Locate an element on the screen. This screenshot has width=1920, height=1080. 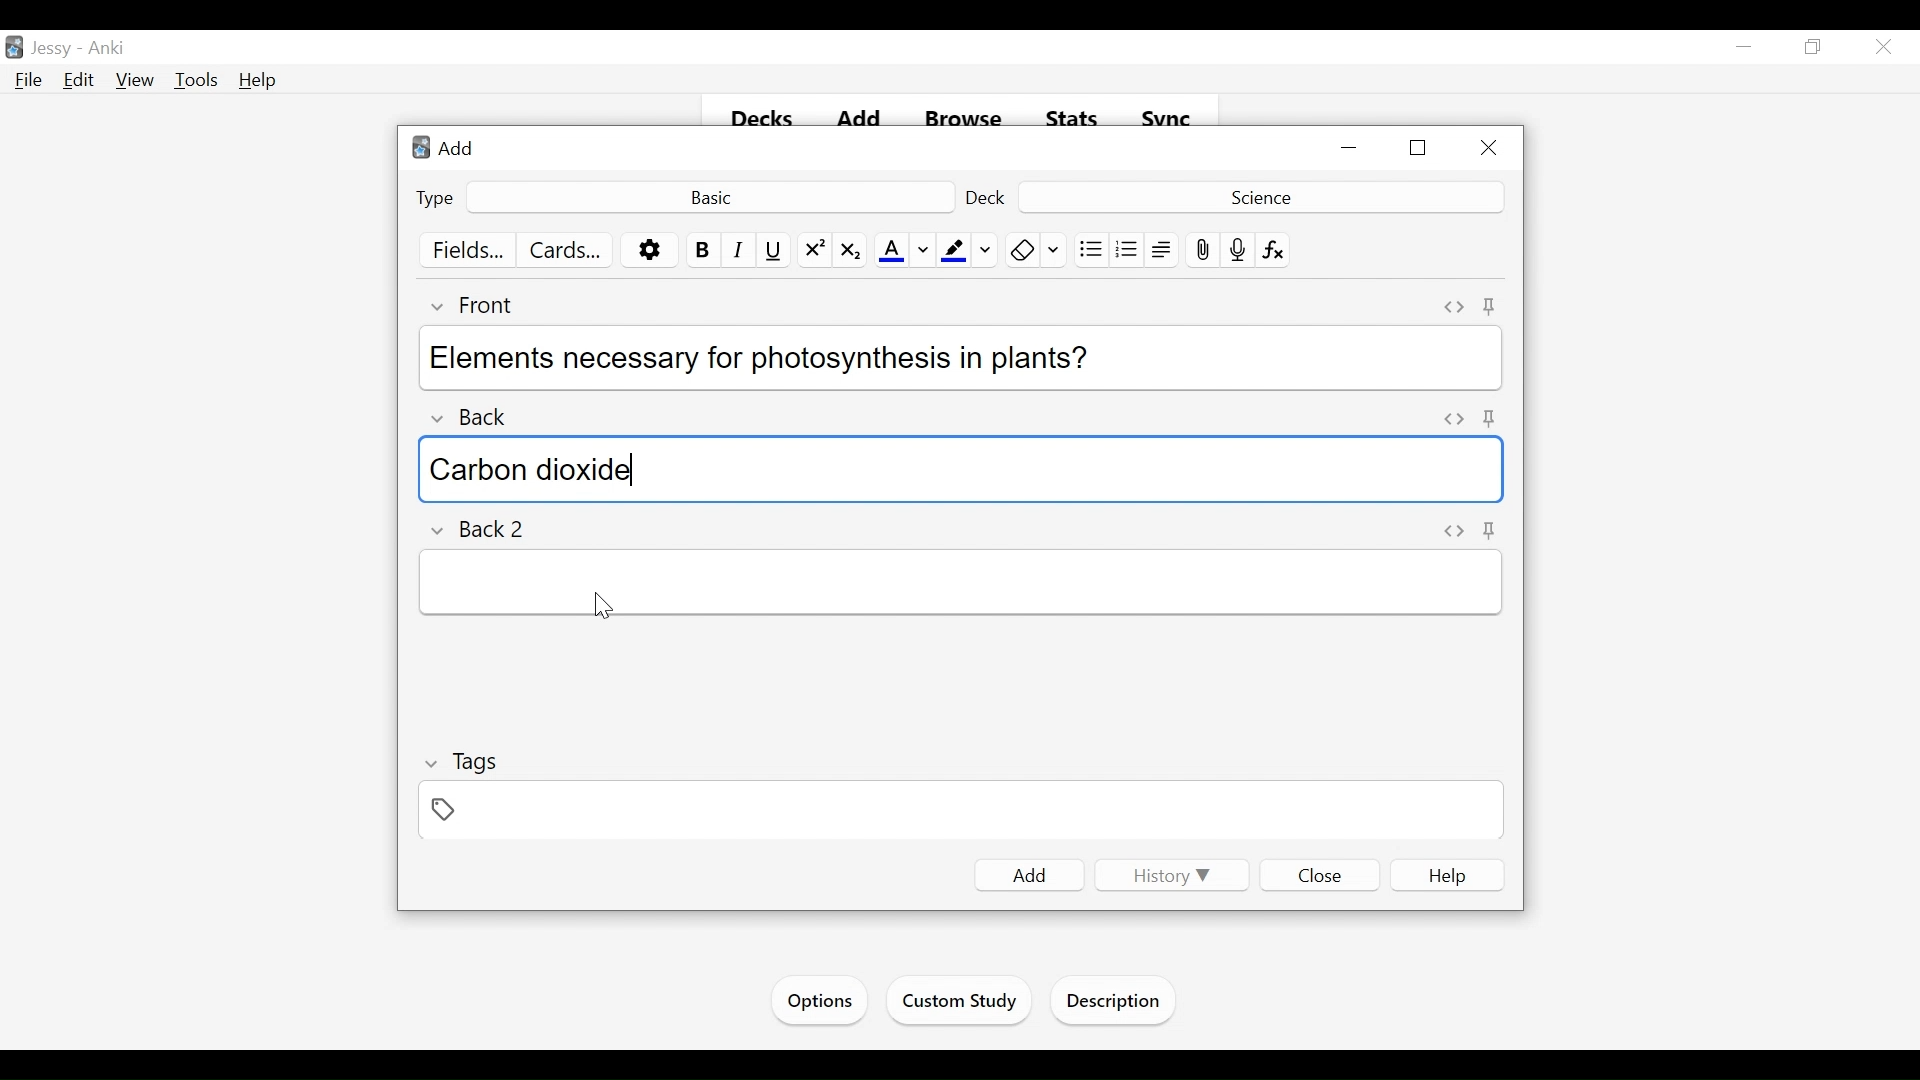
Toggle HTML Editor is located at coordinates (1454, 307).